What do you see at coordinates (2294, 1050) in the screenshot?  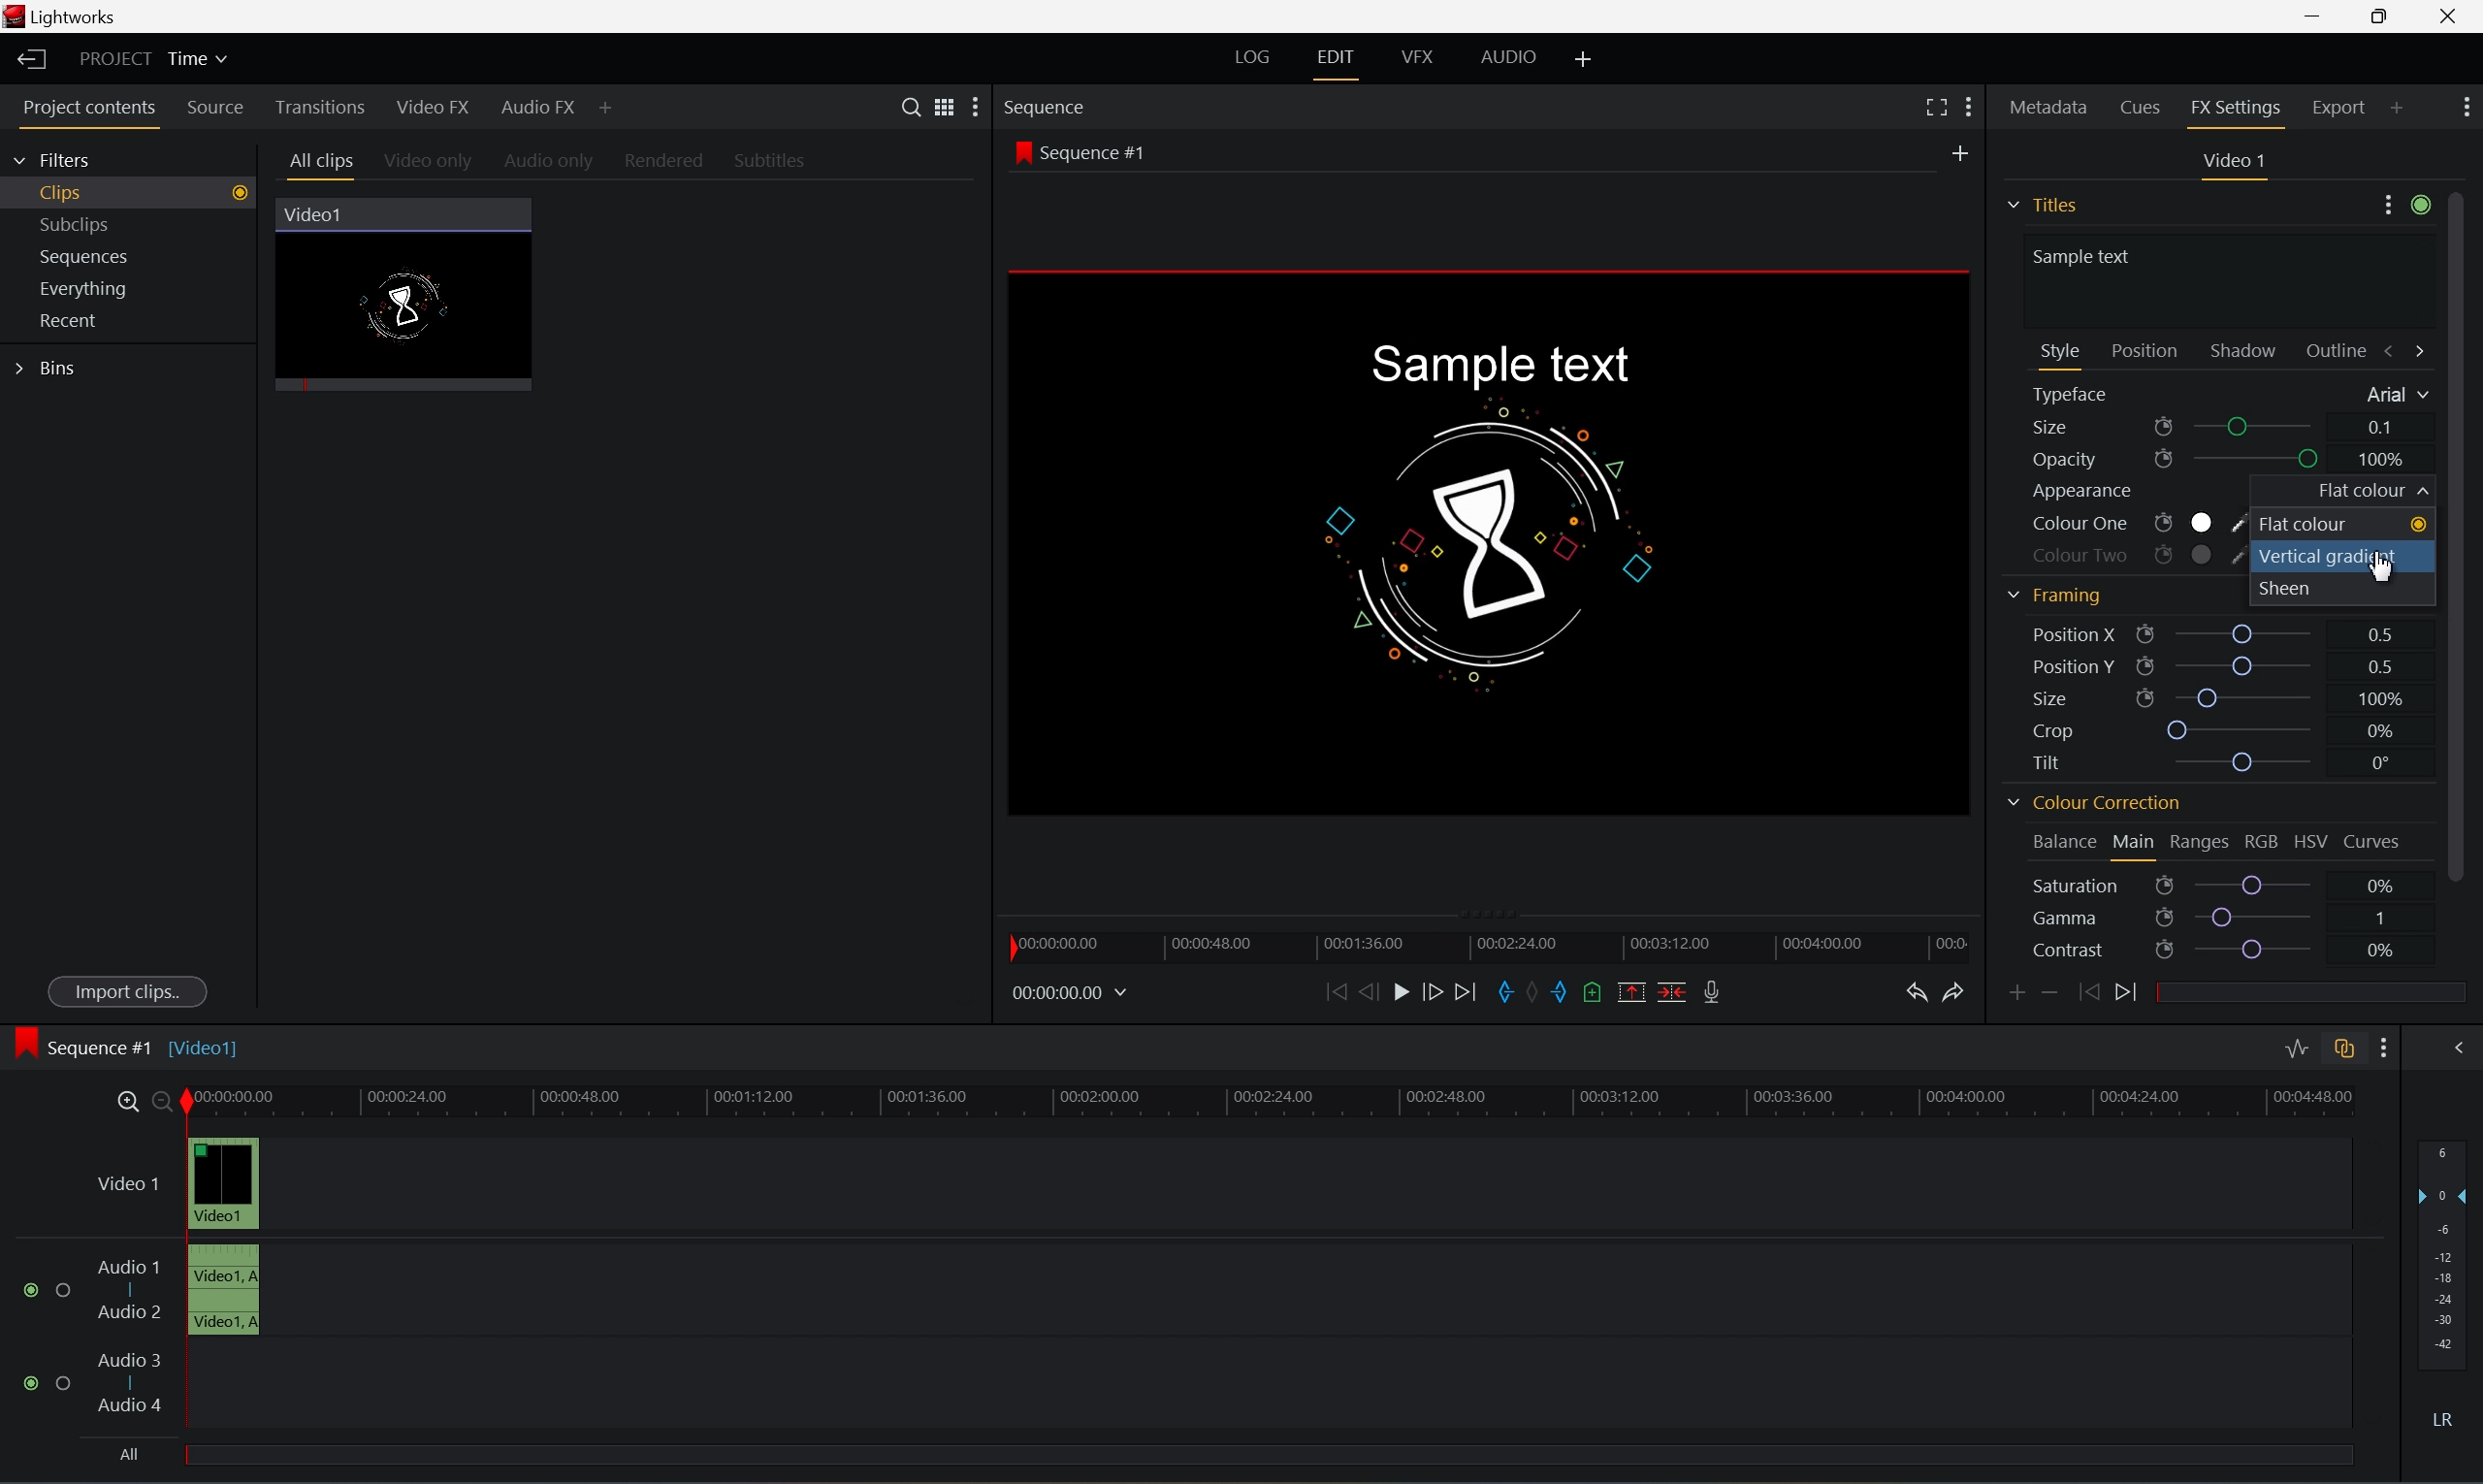 I see `toggle audio levels editing` at bounding box center [2294, 1050].